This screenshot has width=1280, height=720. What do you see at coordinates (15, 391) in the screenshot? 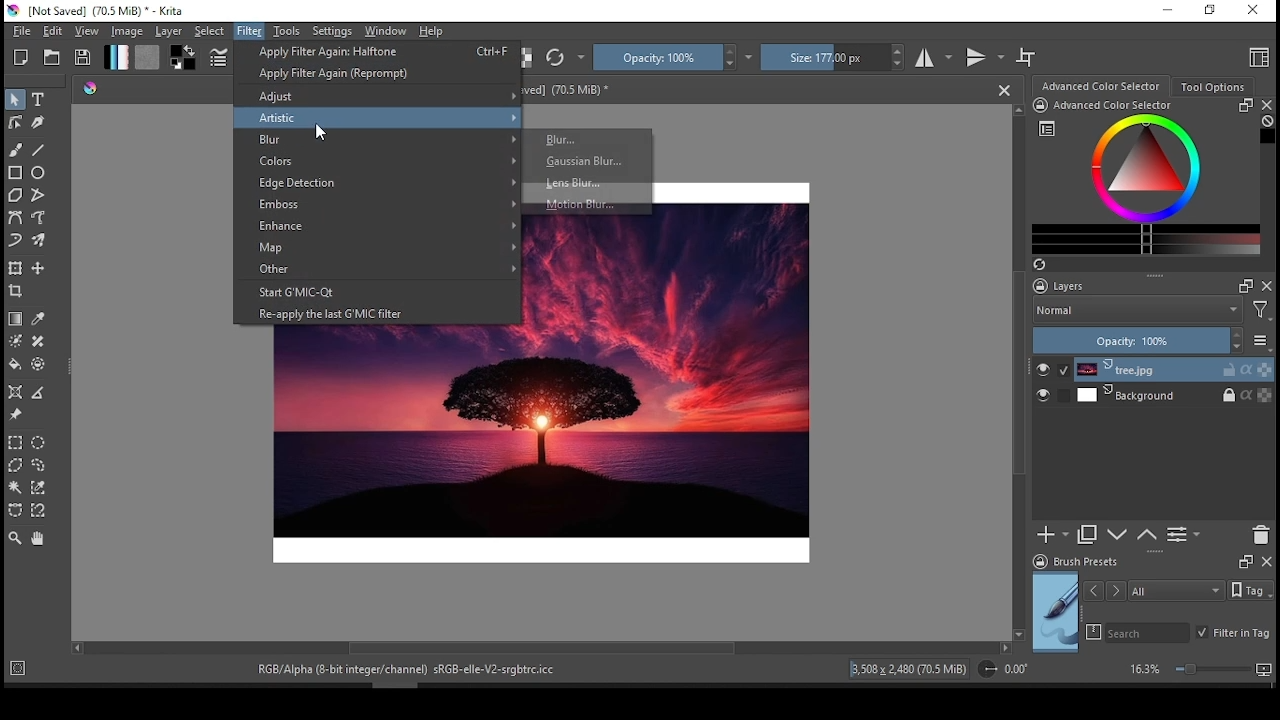
I see `assistant tool` at bounding box center [15, 391].